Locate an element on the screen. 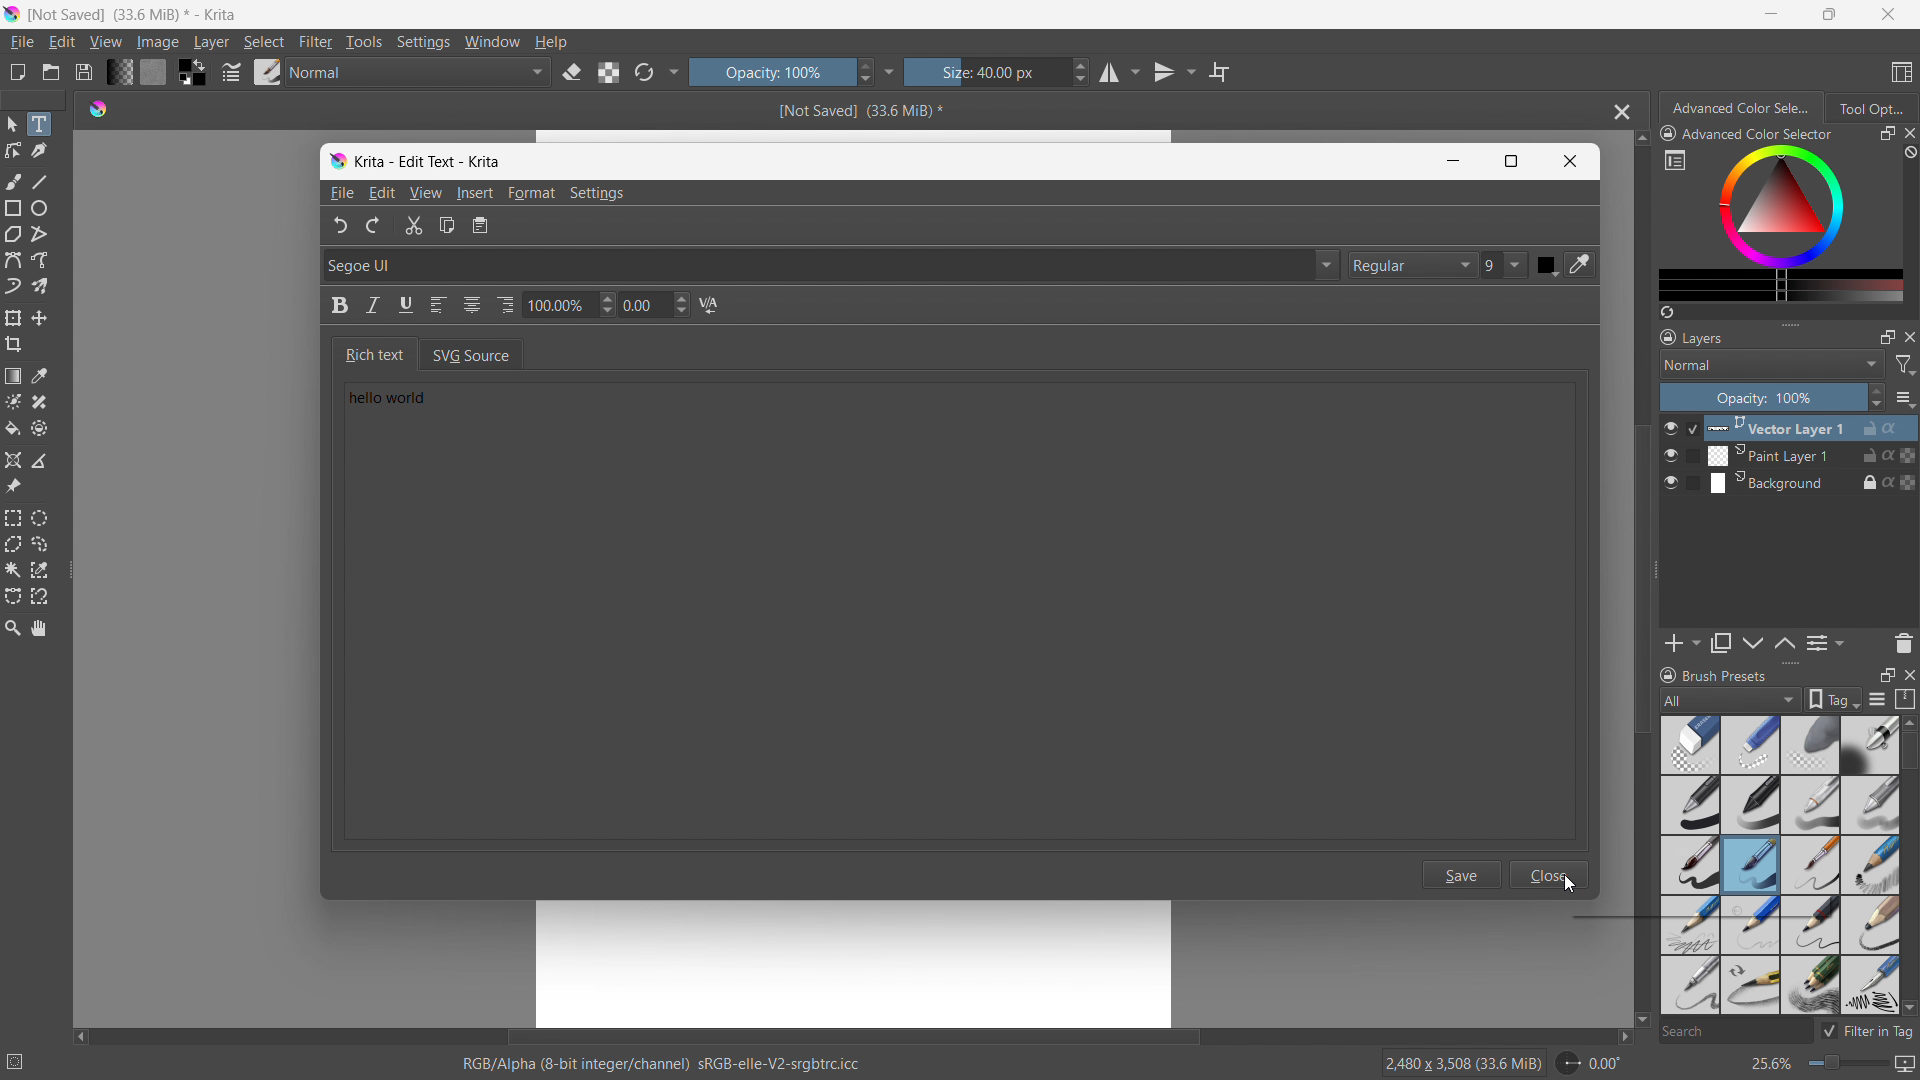 This screenshot has height=1080, width=1920. Brush is located at coordinates (1690, 863).